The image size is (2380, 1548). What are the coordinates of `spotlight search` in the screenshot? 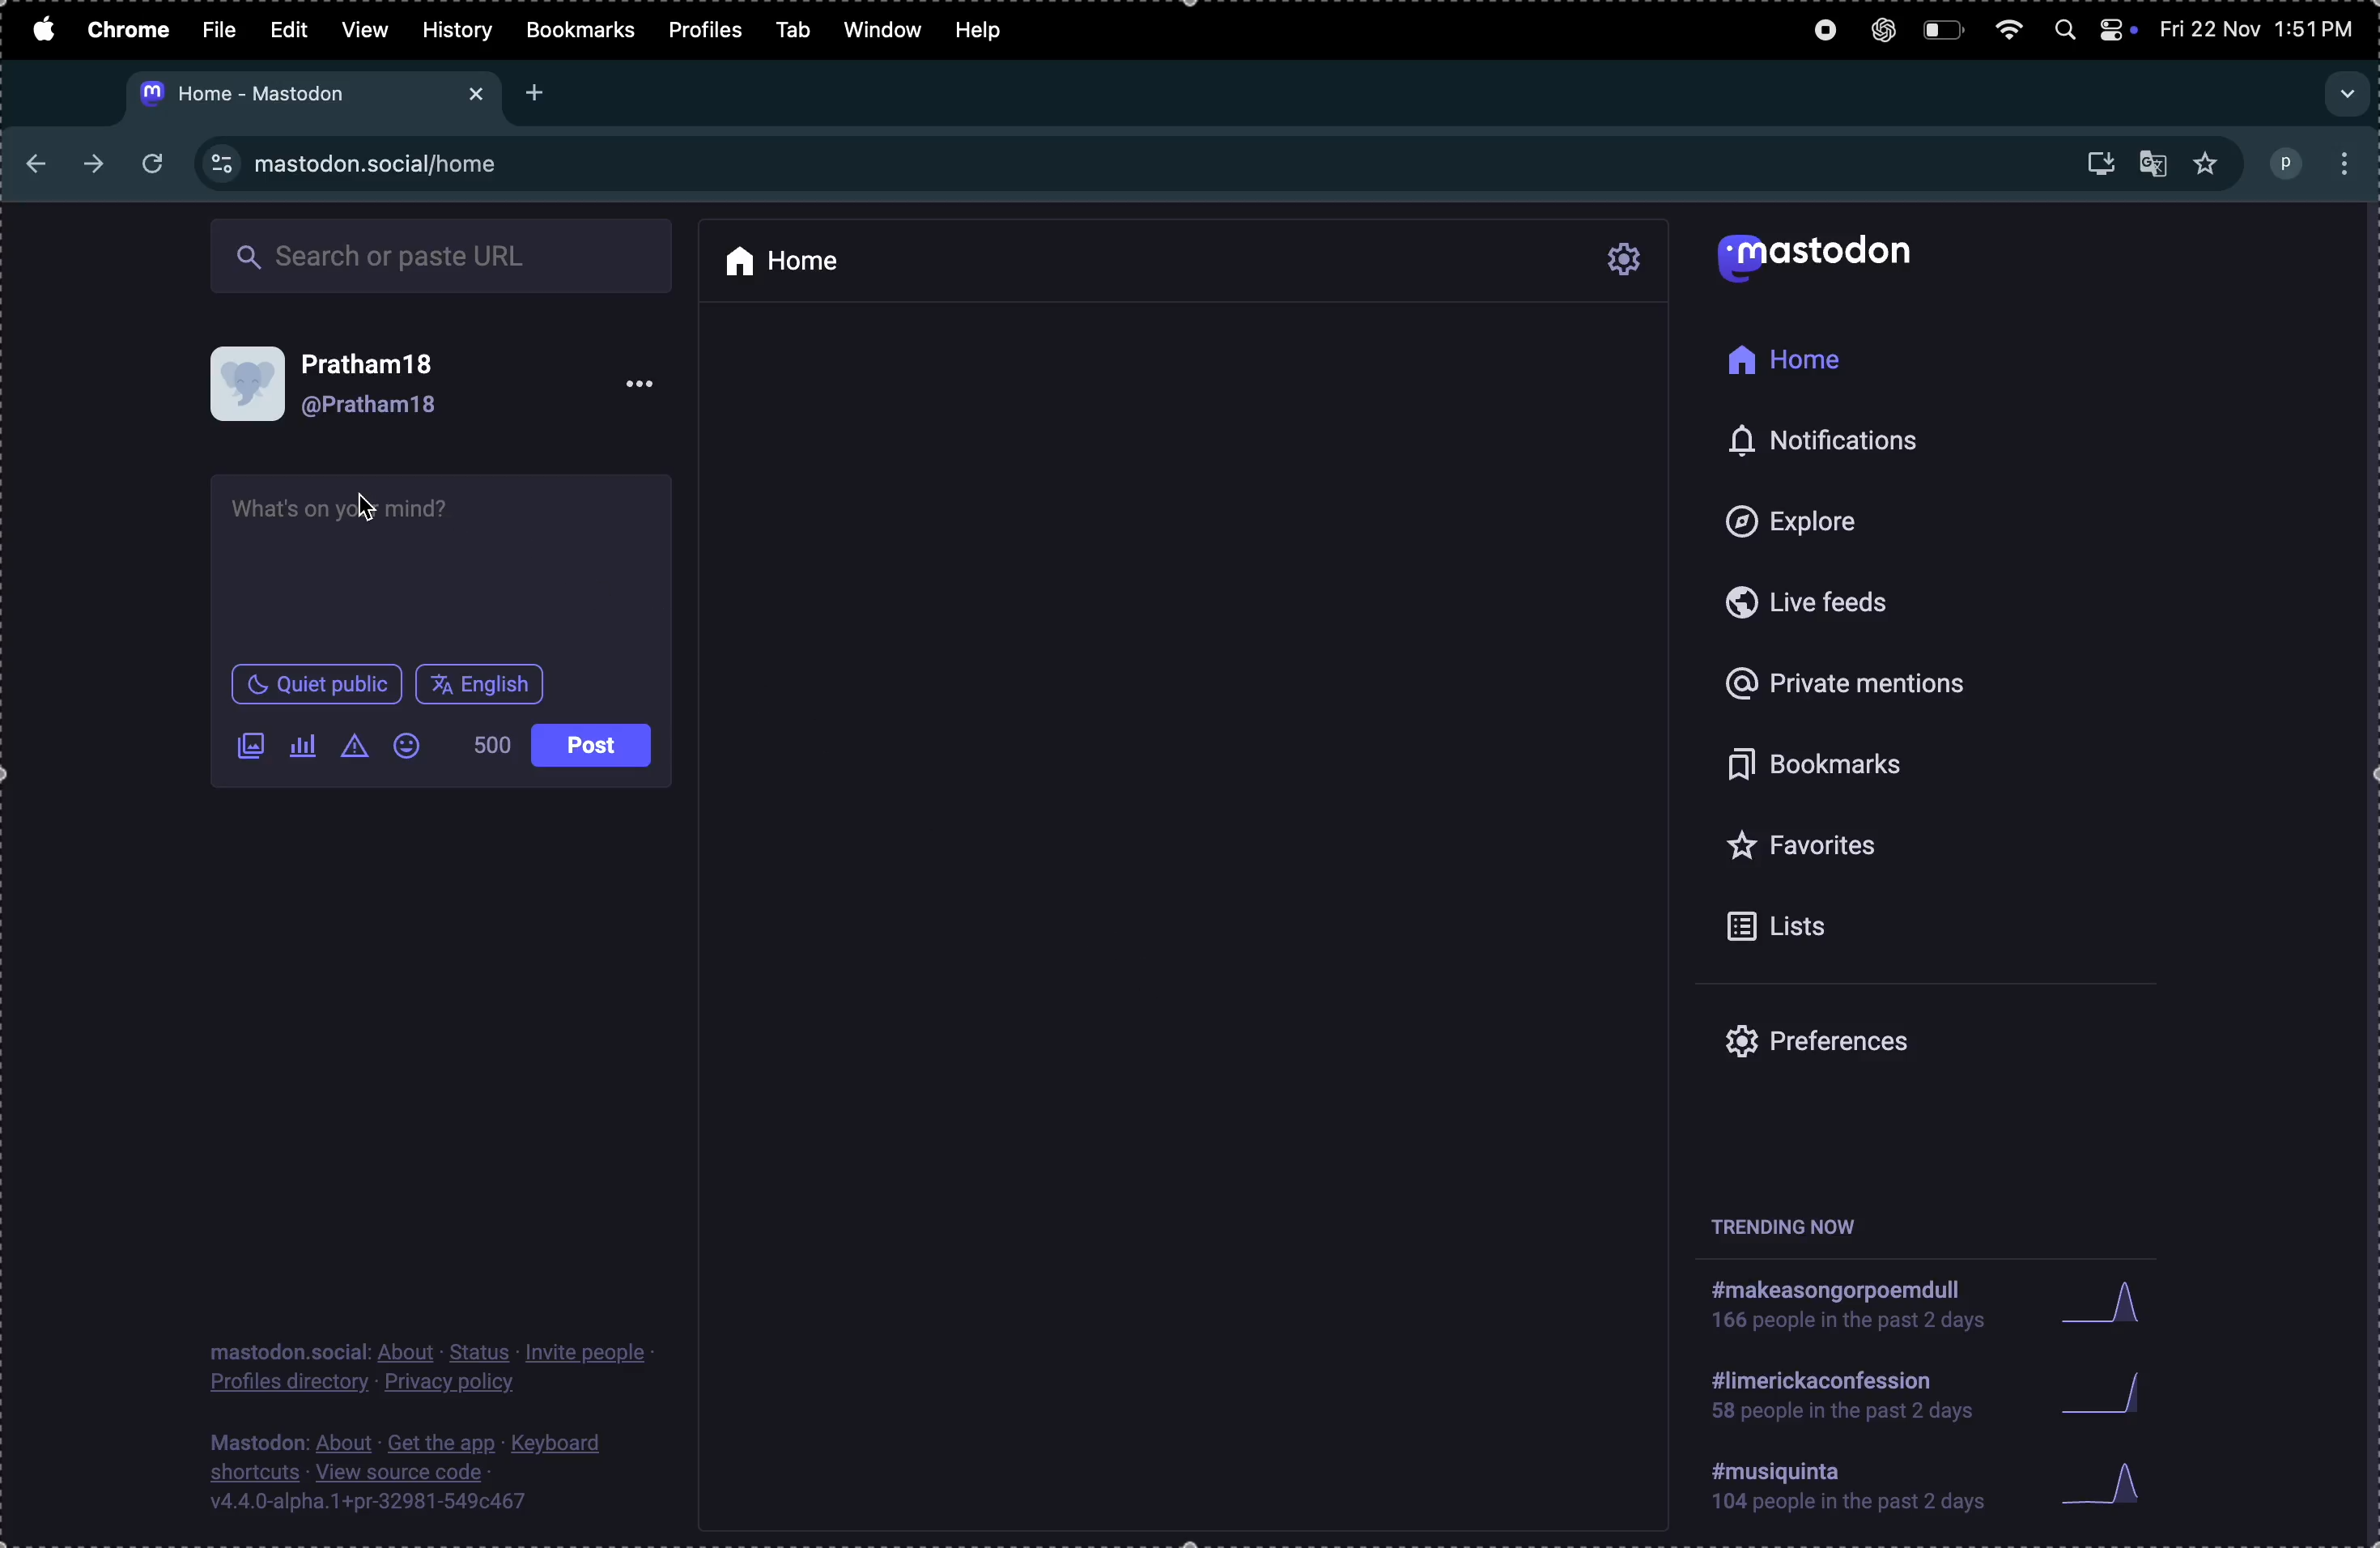 It's located at (2062, 32).